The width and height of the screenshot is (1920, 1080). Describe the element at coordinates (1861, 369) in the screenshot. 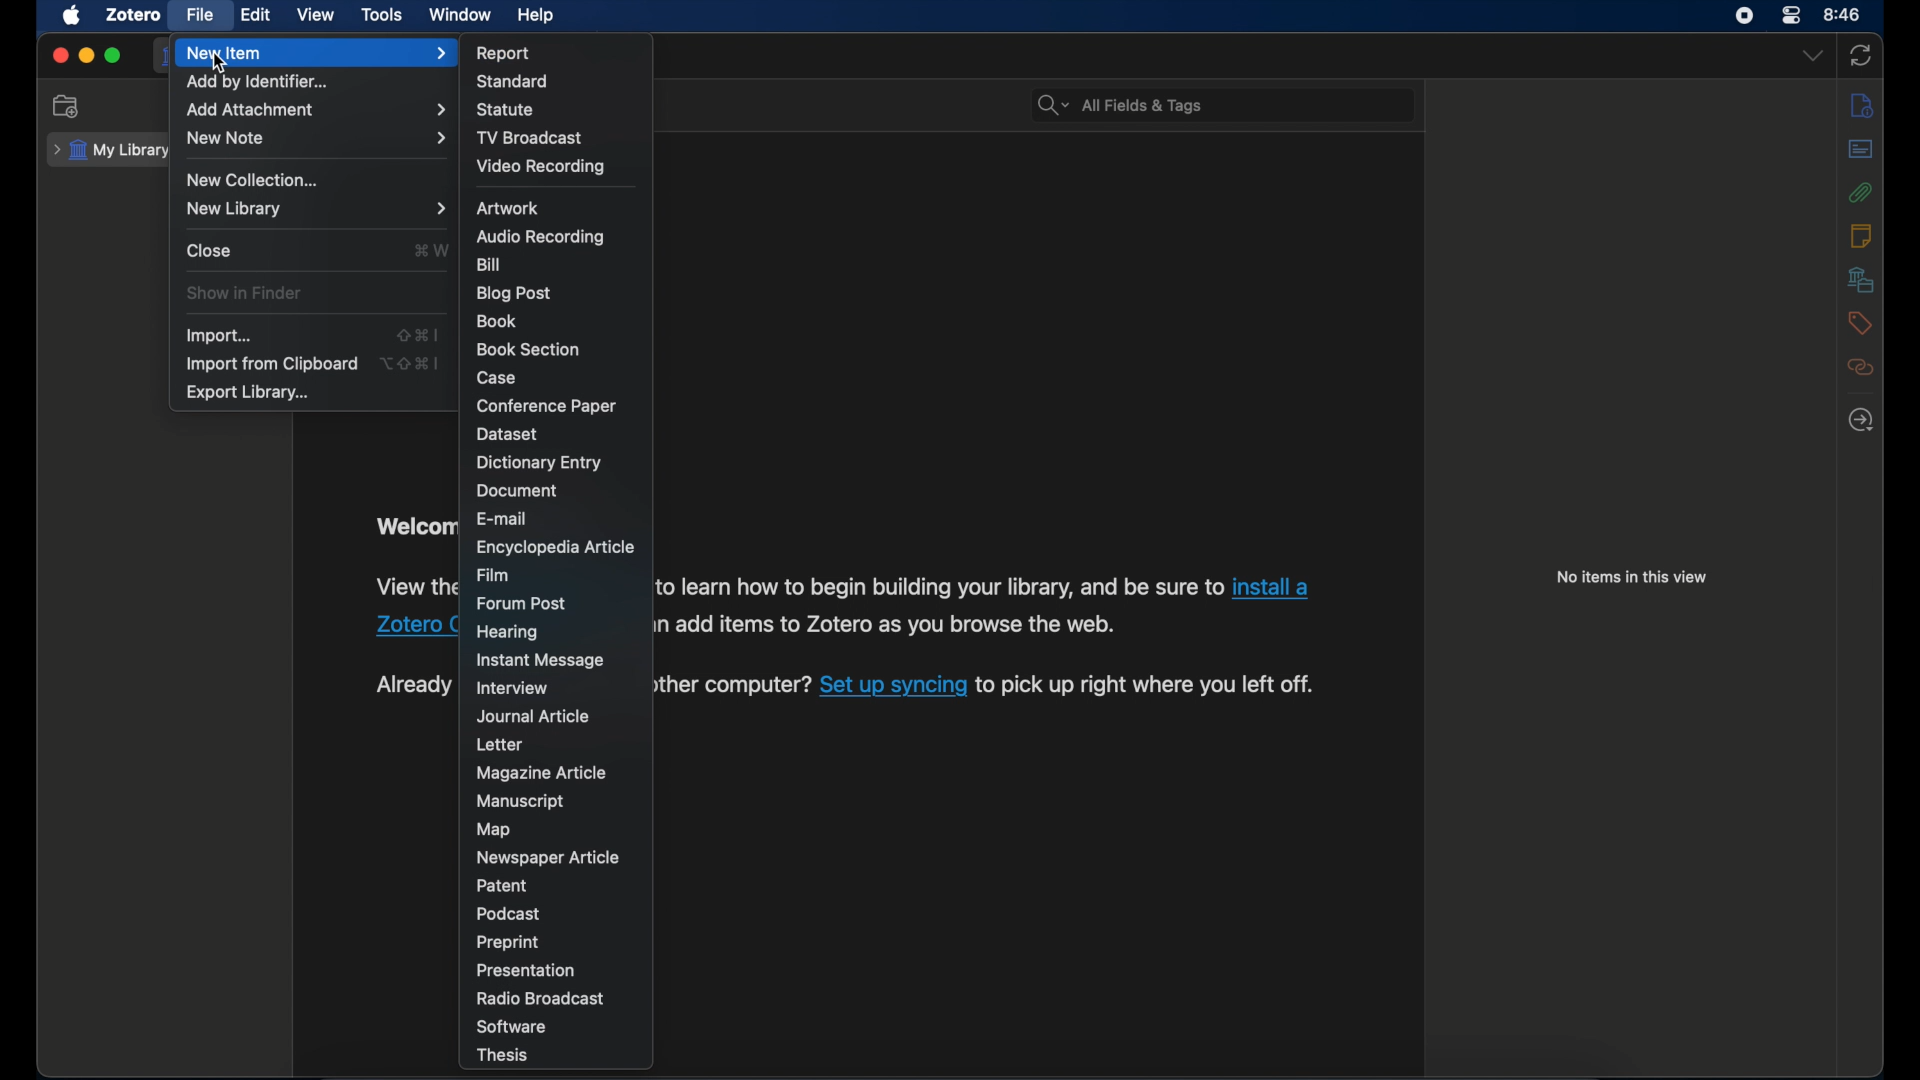

I see `related` at that location.